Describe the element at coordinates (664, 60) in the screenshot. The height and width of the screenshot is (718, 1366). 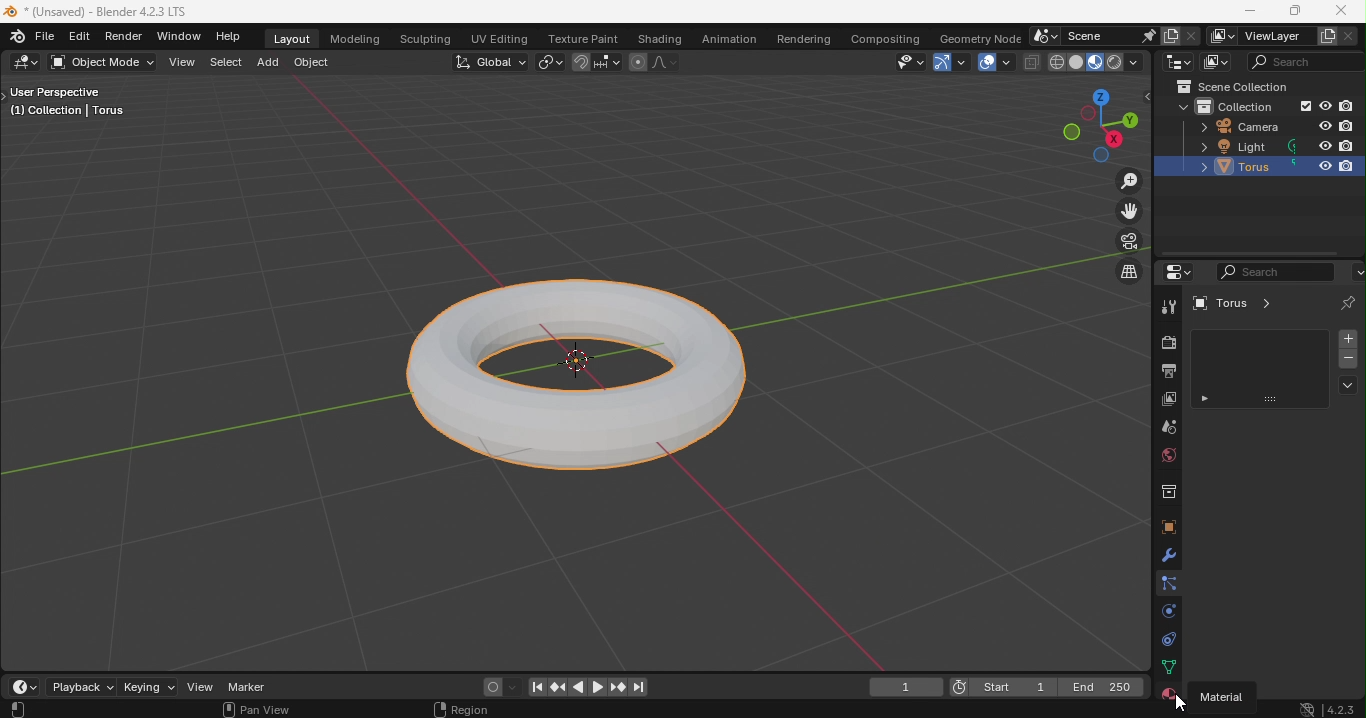
I see `Proportional editing fallout` at that location.